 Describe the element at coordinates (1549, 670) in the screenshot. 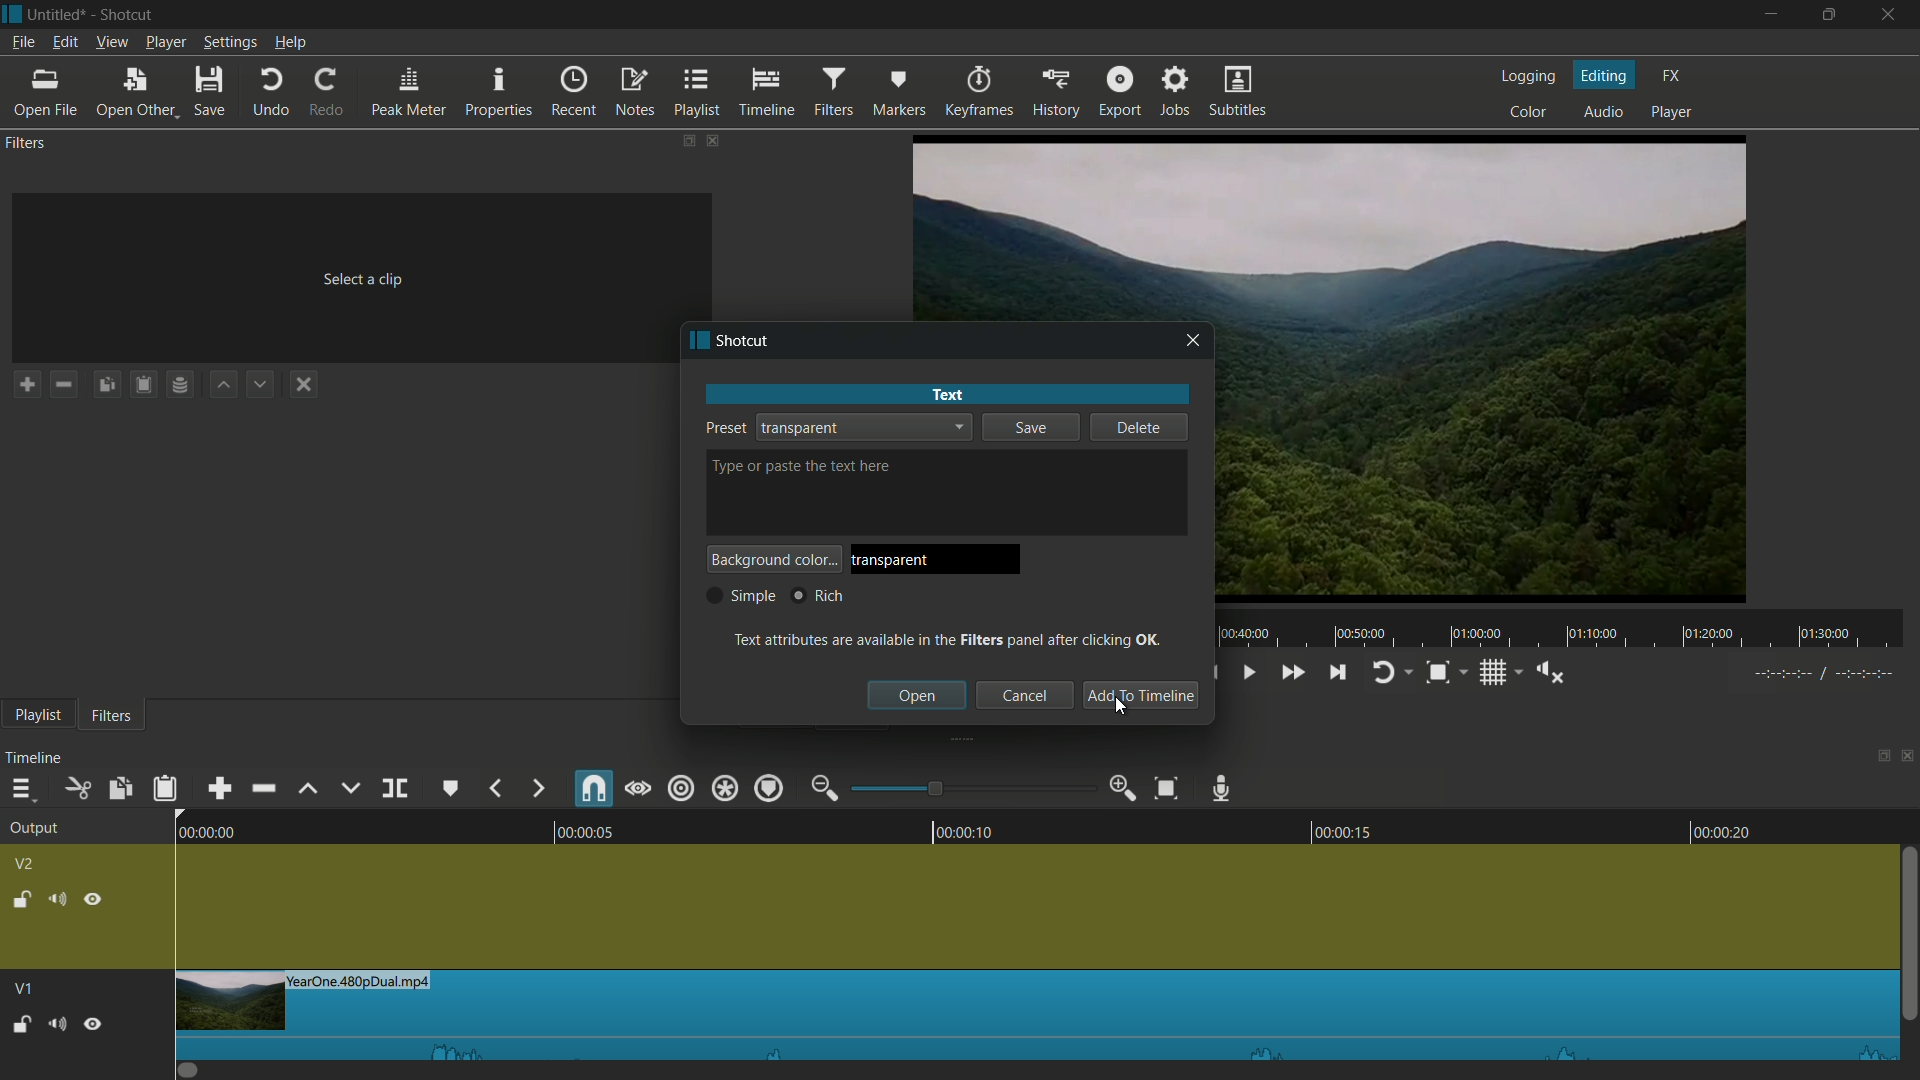

I see `show volume control` at that location.